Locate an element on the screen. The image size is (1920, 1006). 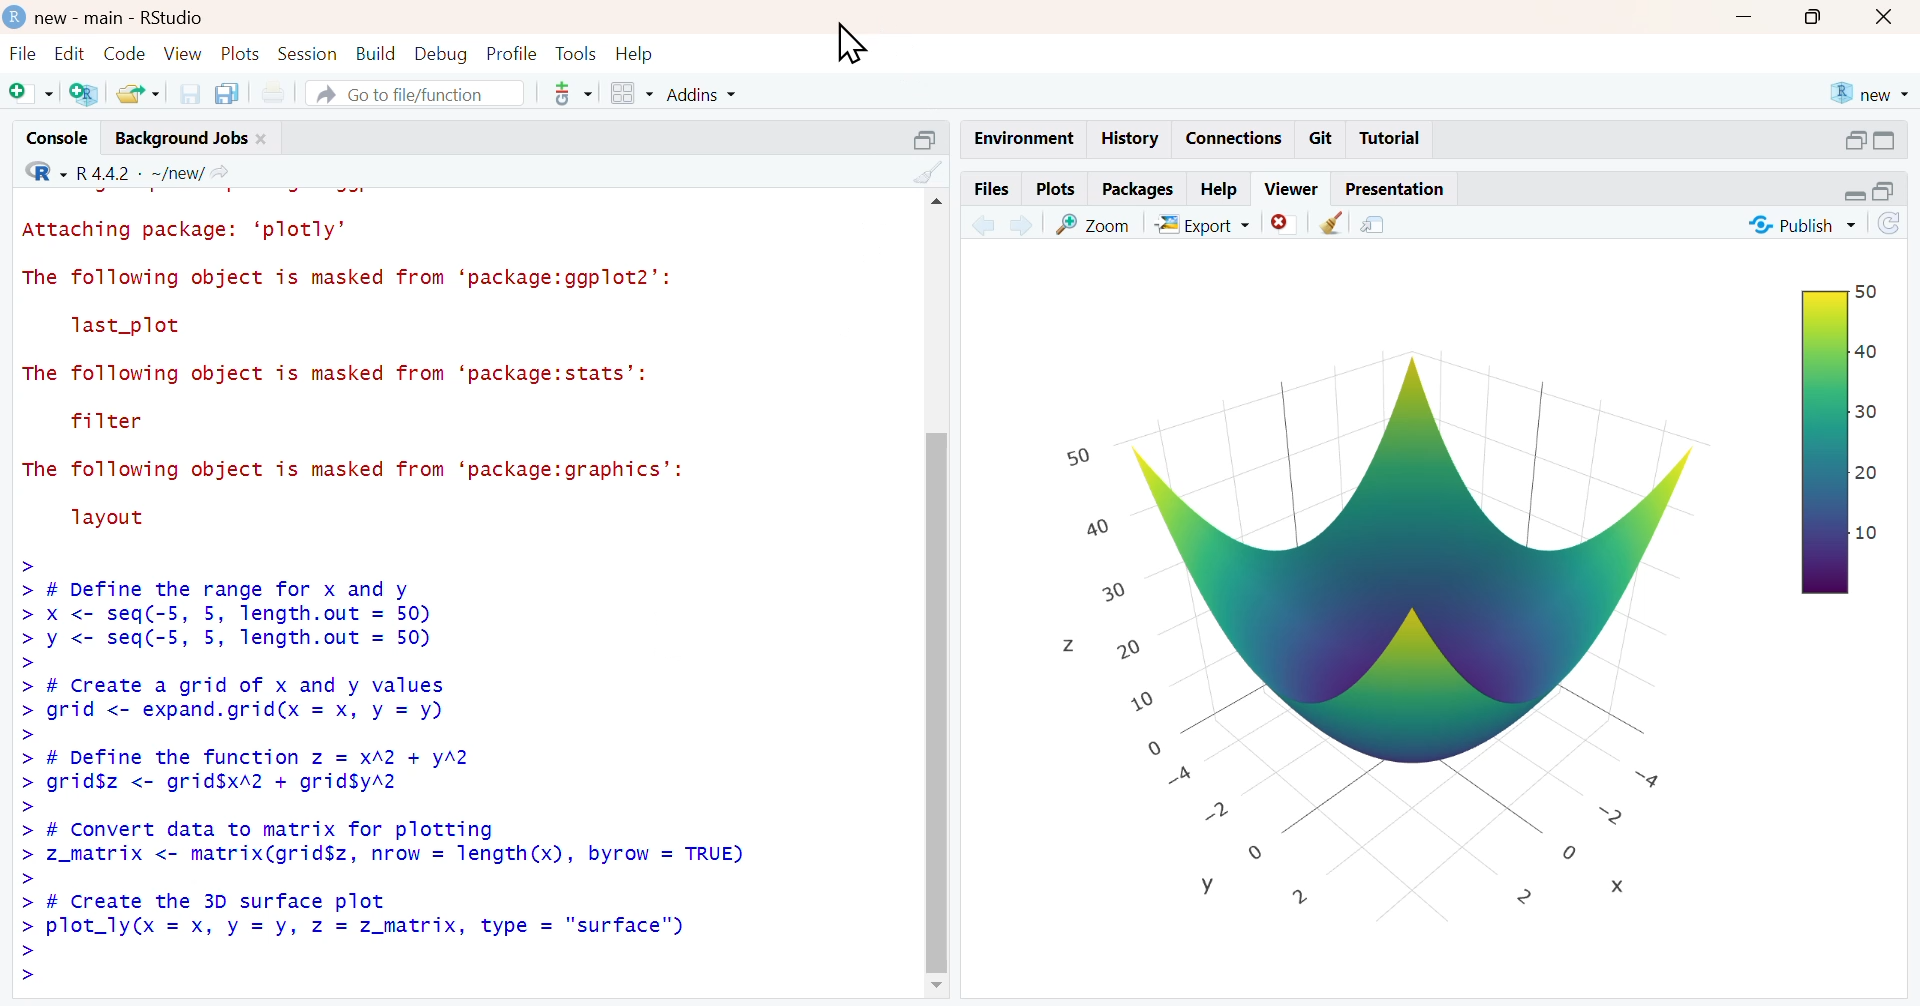
> z_matrix <- matrix(grid$z, nrow = length(x), byrow = TRUE) is located at coordinates (383, 858).